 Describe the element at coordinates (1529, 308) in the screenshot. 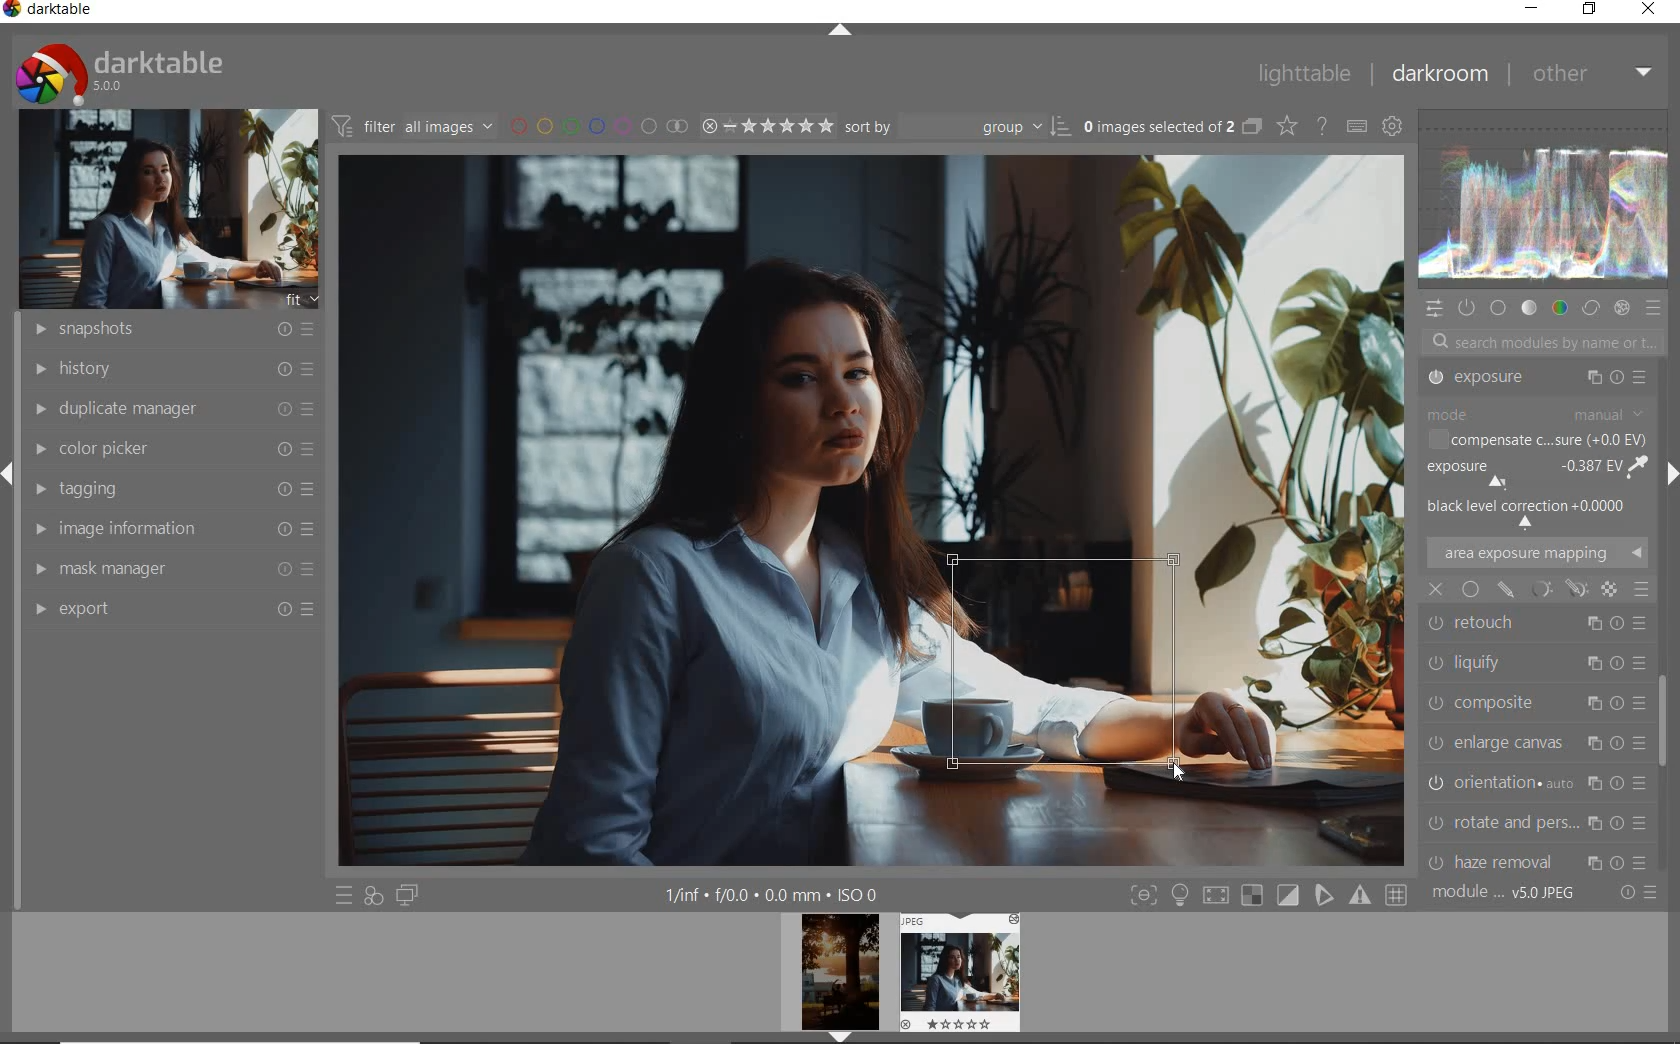

I see `TONE` at that location.